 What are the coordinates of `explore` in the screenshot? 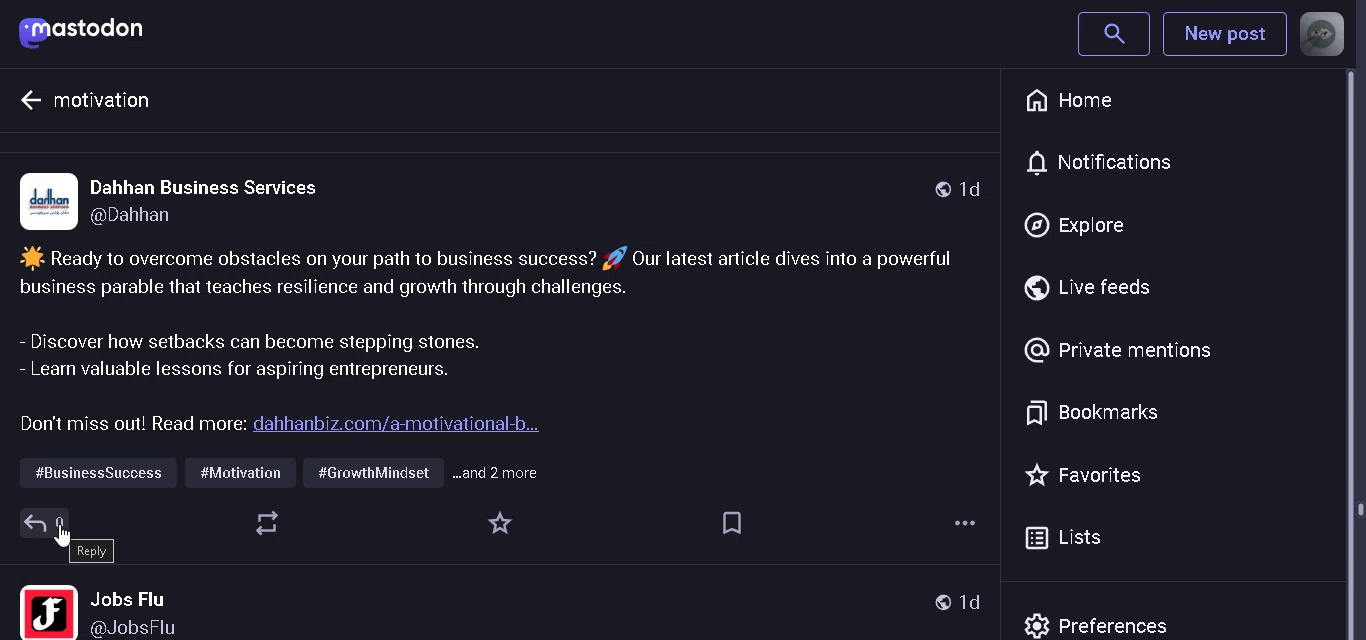 It's located at (1075, 227).